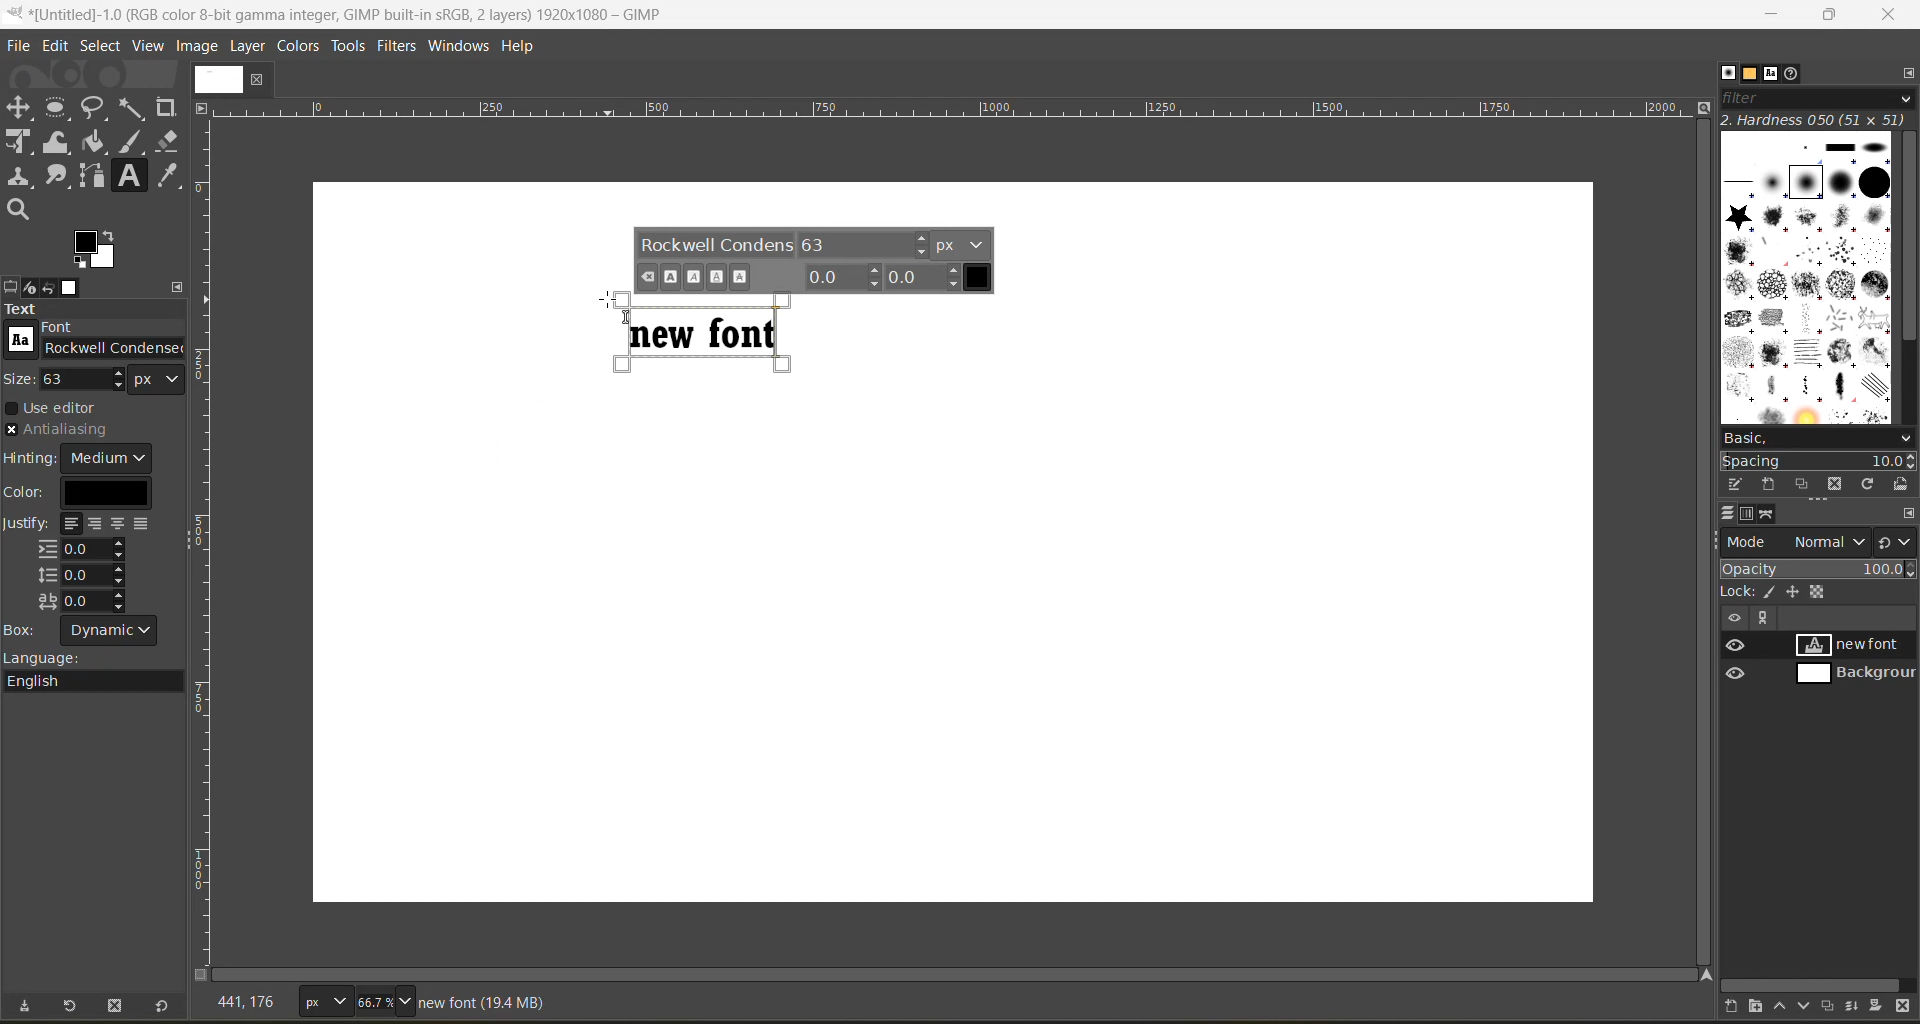  I want to click on vertical scroll bar, so click(1907, 239).